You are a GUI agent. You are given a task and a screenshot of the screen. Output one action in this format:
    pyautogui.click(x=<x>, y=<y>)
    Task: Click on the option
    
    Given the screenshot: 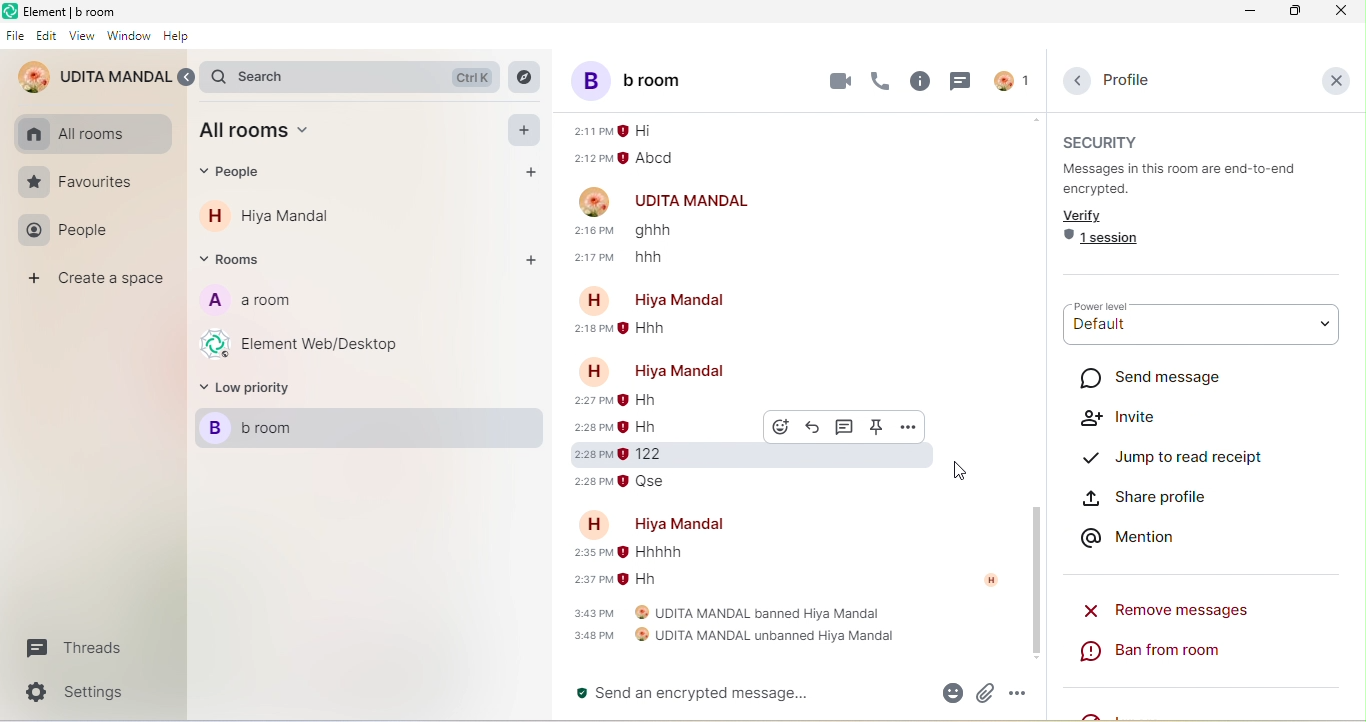 What is the action you would take?
    pyautogui.click(x=911, y=429)
    